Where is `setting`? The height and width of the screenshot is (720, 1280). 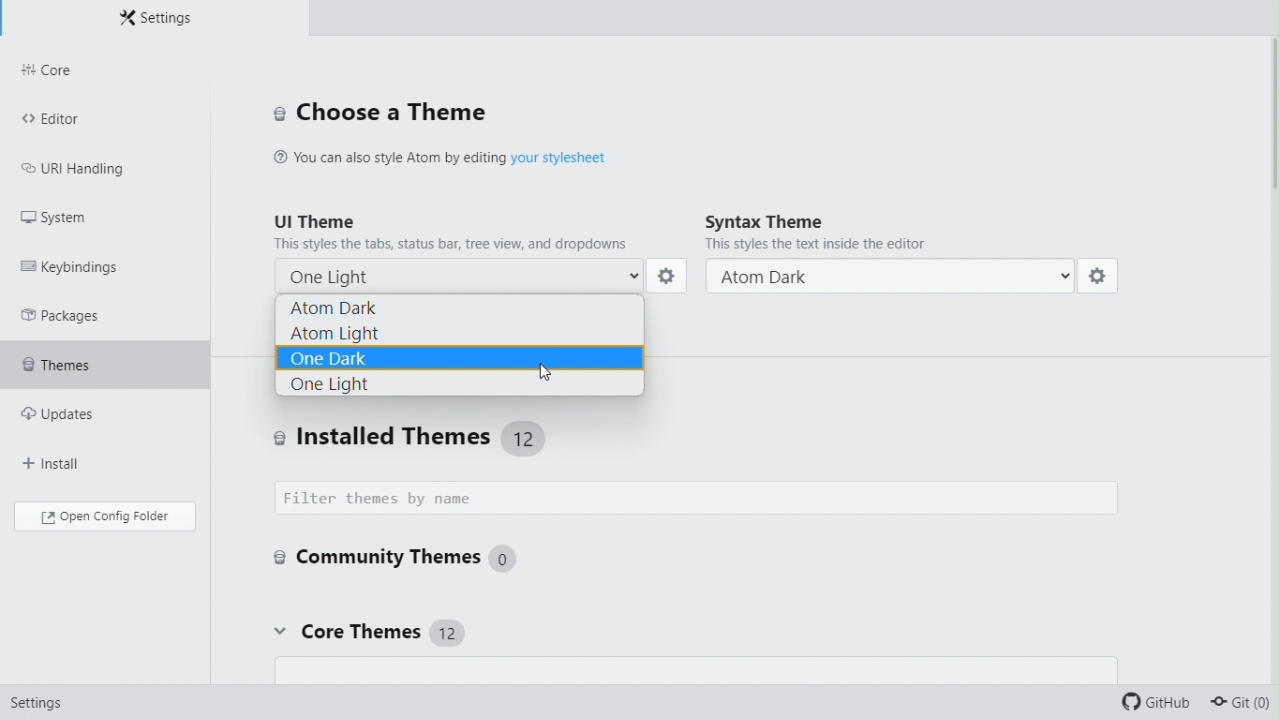
setting is located at coordinates (671, 276).